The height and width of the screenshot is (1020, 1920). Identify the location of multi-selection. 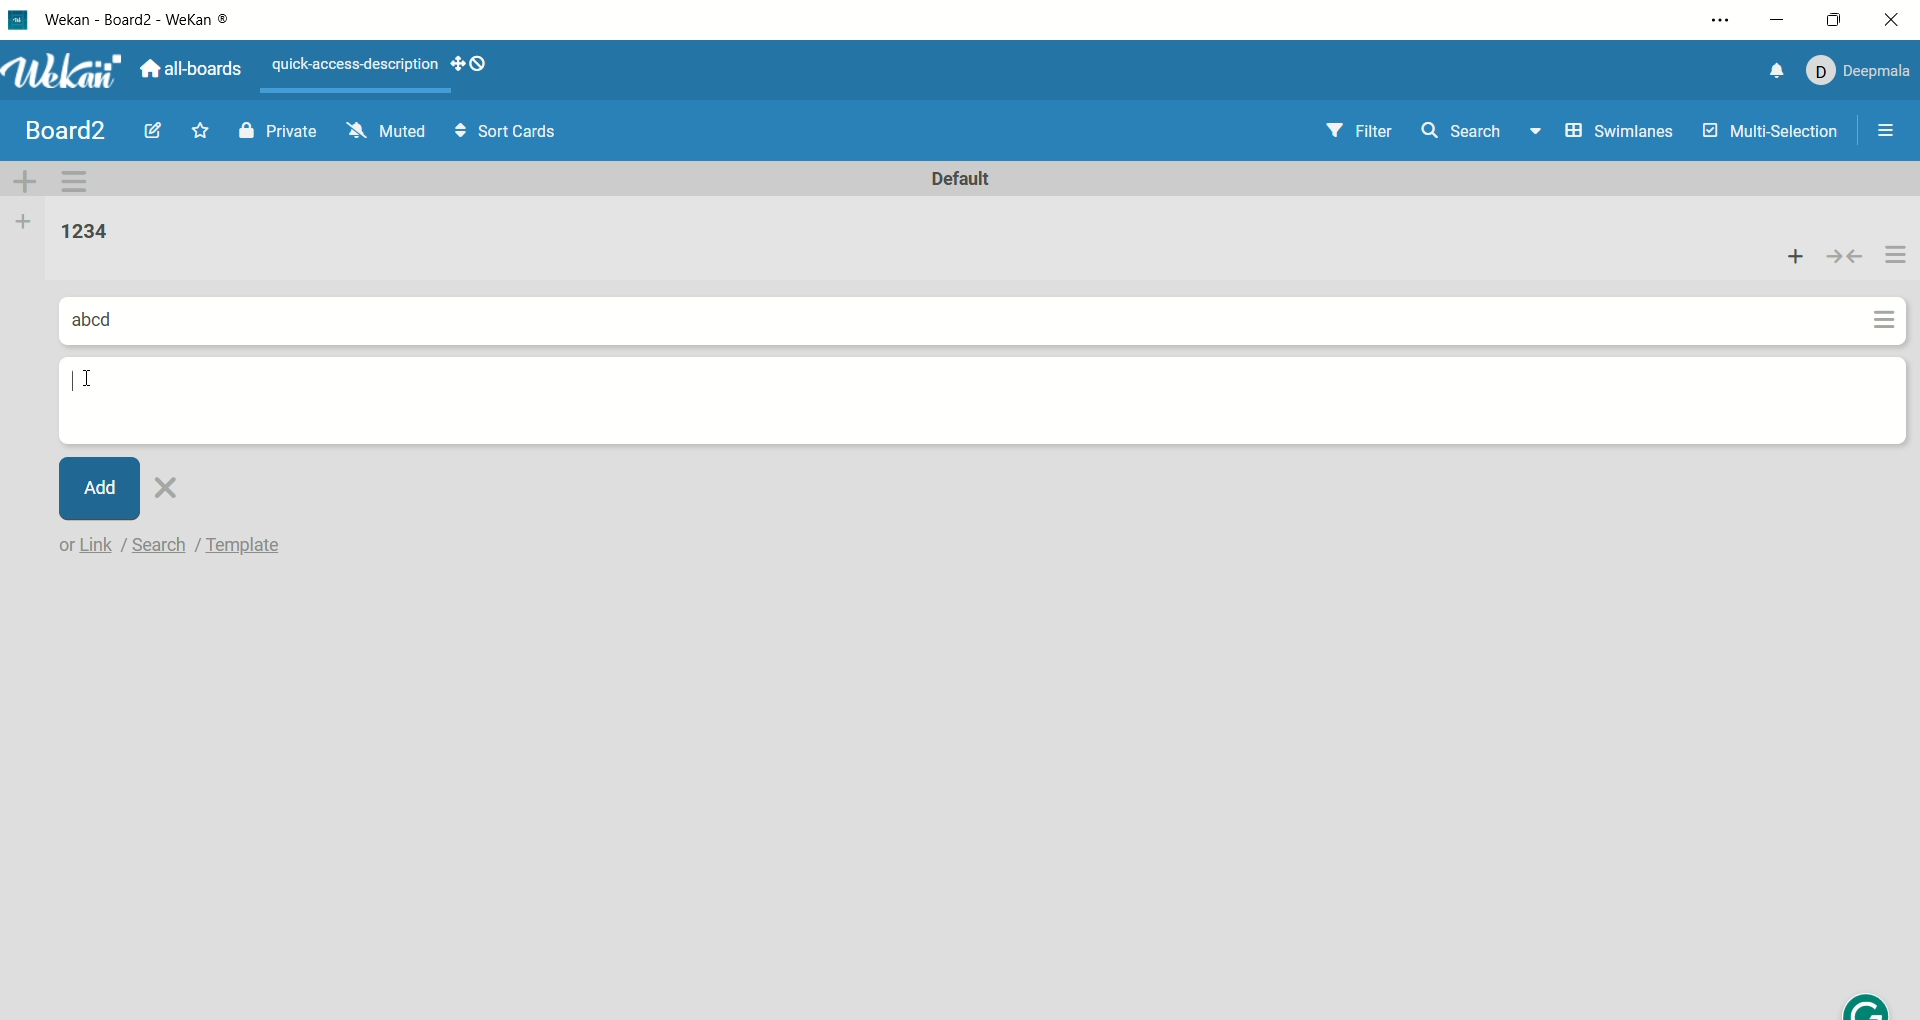
(1771, 133).